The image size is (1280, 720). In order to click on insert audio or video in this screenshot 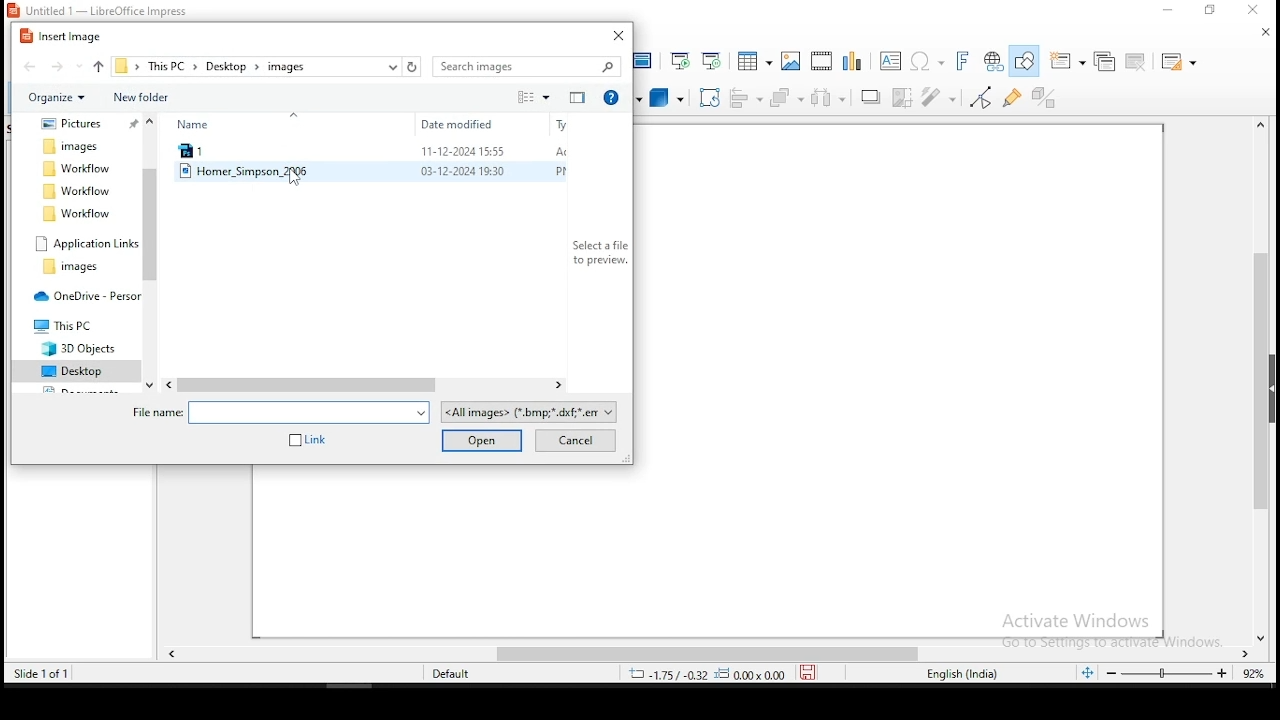, I will do `click(821, 57)`.